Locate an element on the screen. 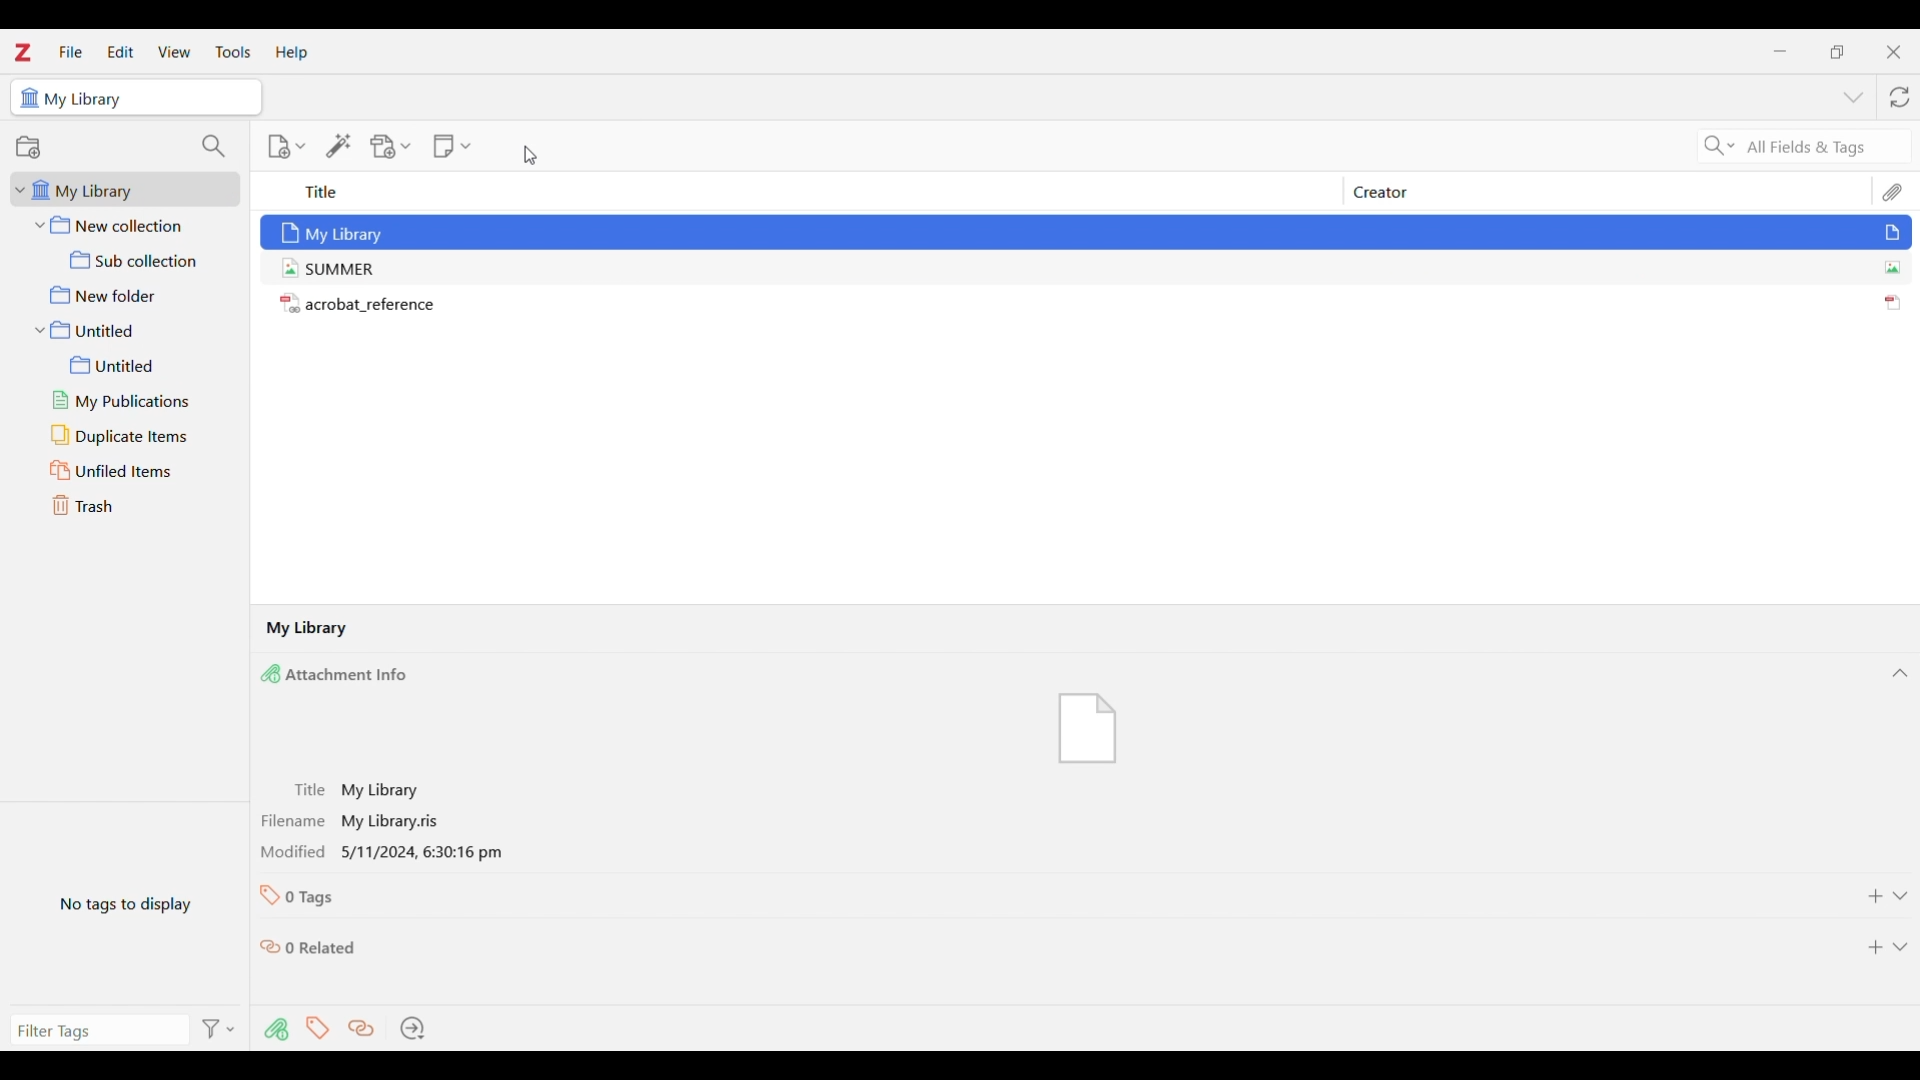 The width and height of the screenshot is (1920, 1080). Filter options is located at coordinates (217, 1028).